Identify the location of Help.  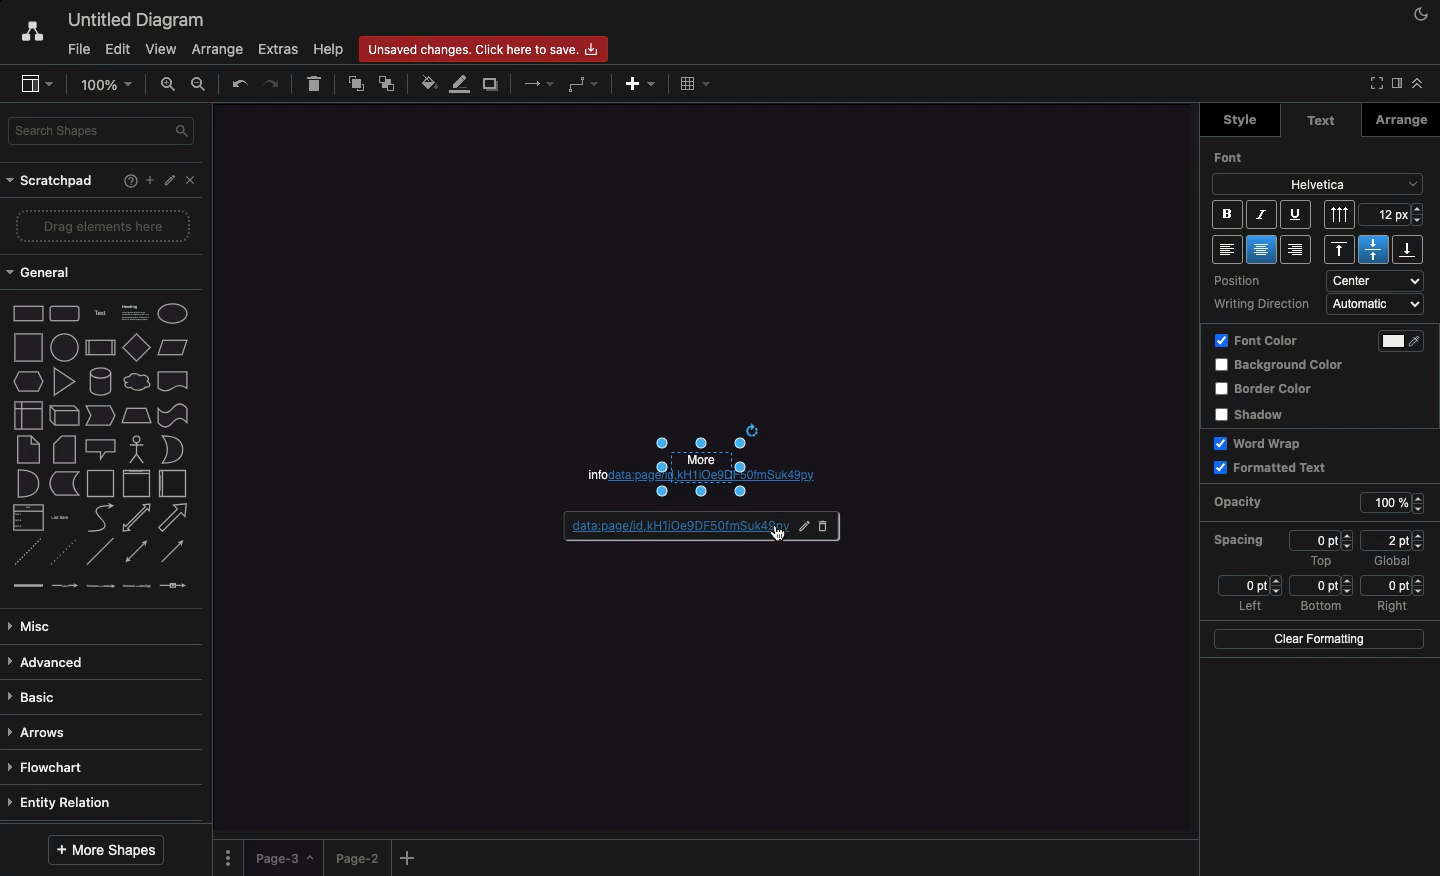
(126, 183).